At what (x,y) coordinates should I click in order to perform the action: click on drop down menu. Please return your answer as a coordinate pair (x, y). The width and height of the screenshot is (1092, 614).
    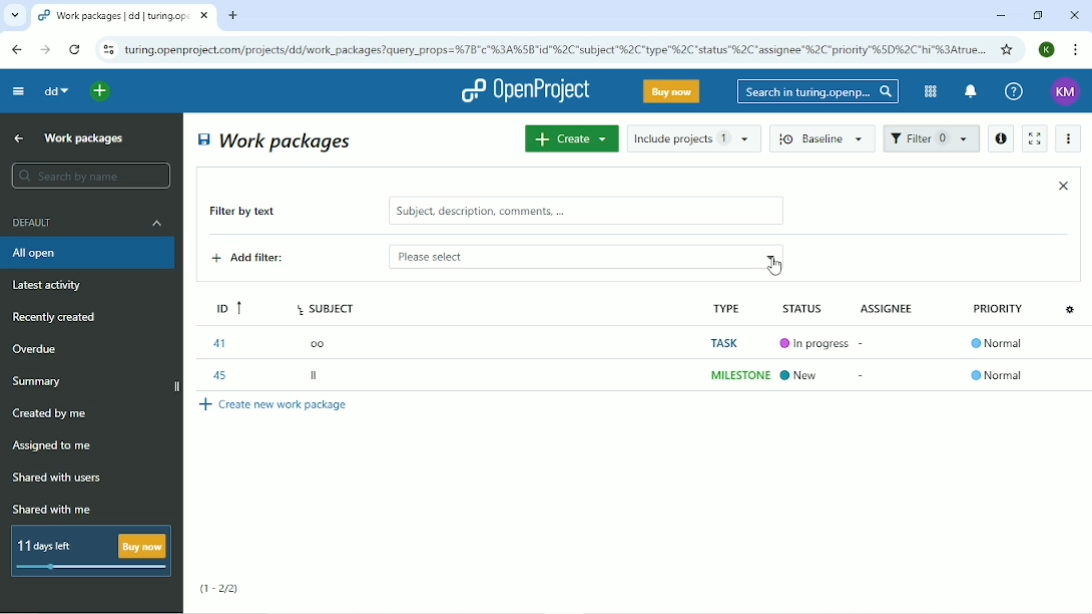
    Looking at the image, I should click on (772, 253).